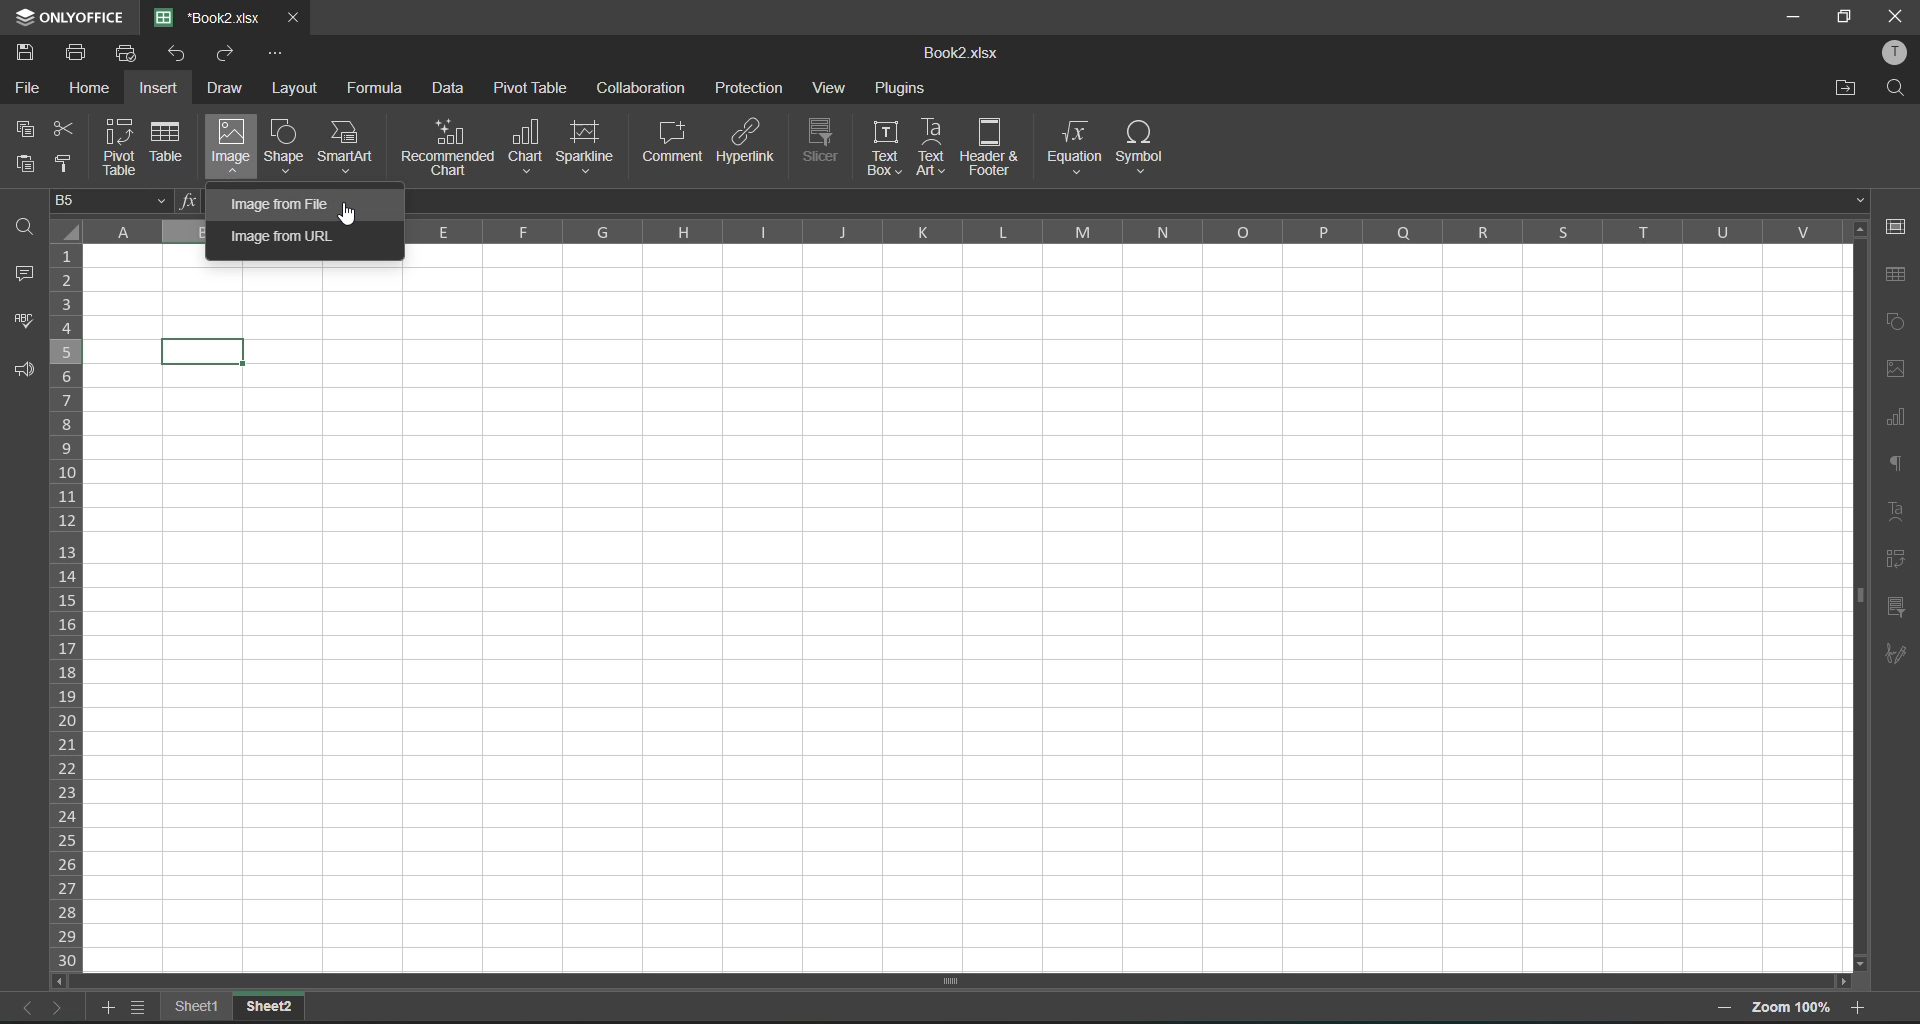 The width and height of the screenshot is (1920, 1024). What do you see at coordinates (1897, 609) in the screenshot?
I see `slicer` at bounding box center [1897, 609].